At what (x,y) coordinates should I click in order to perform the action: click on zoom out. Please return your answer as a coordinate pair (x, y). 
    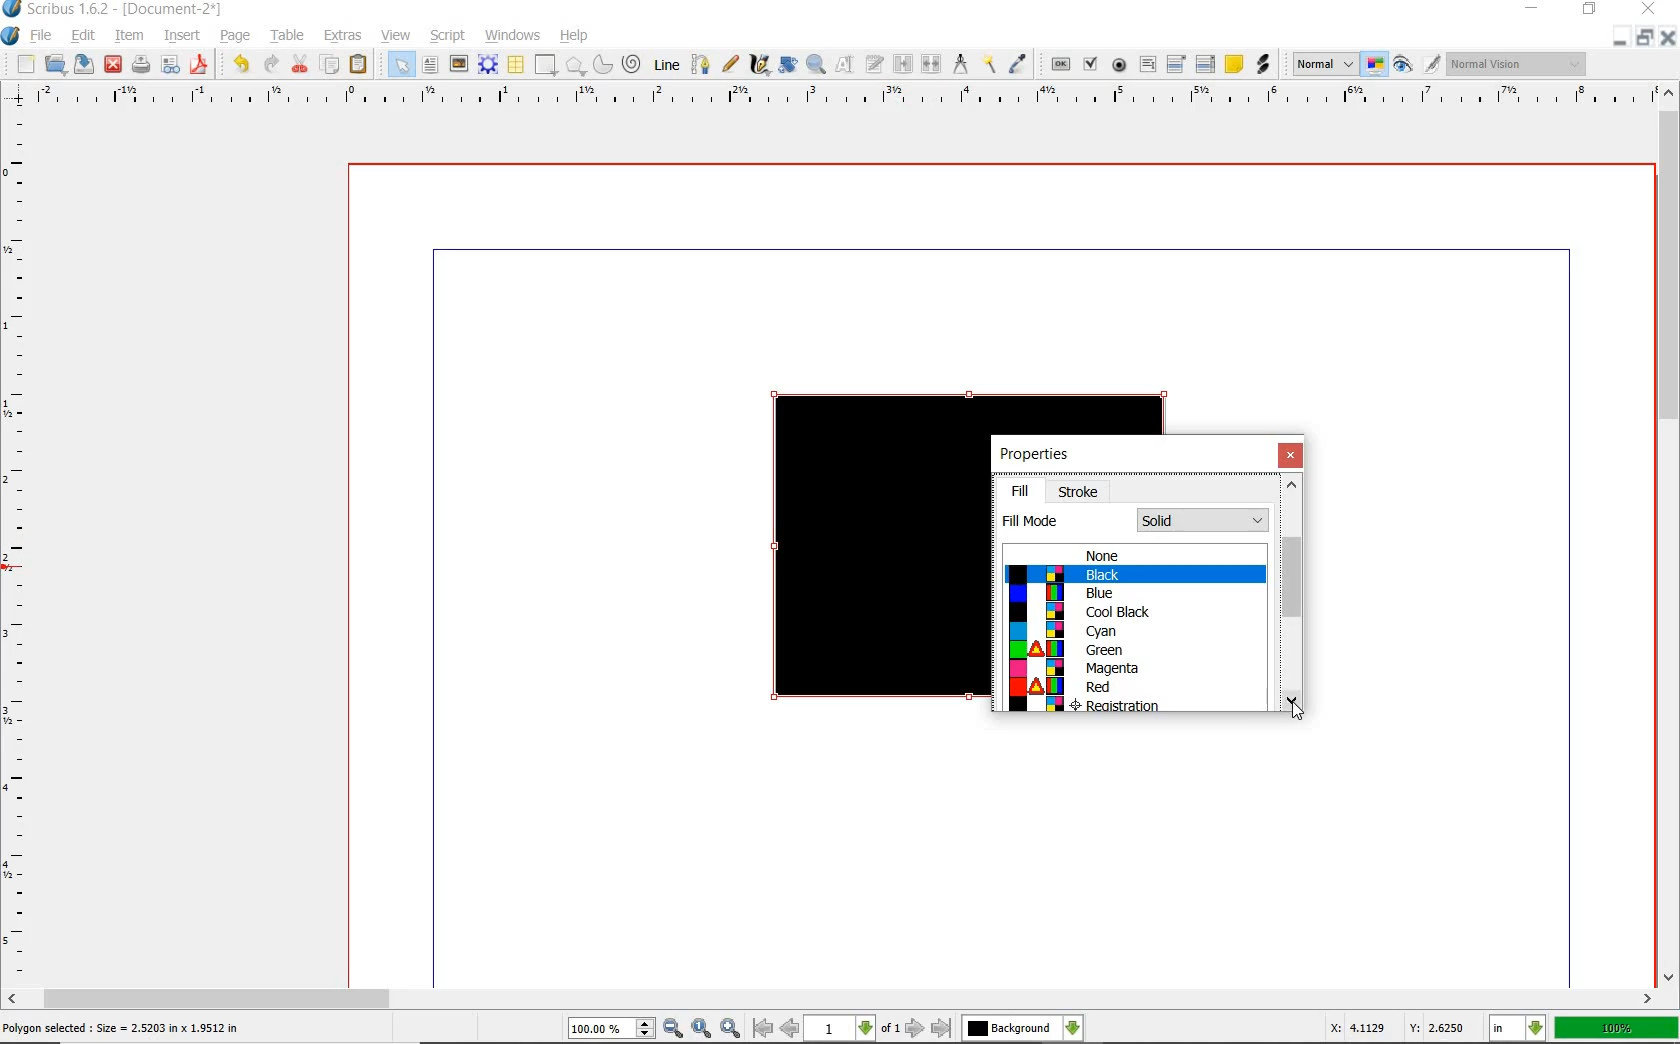
    Looking at the image, I should click on (674, 1028).